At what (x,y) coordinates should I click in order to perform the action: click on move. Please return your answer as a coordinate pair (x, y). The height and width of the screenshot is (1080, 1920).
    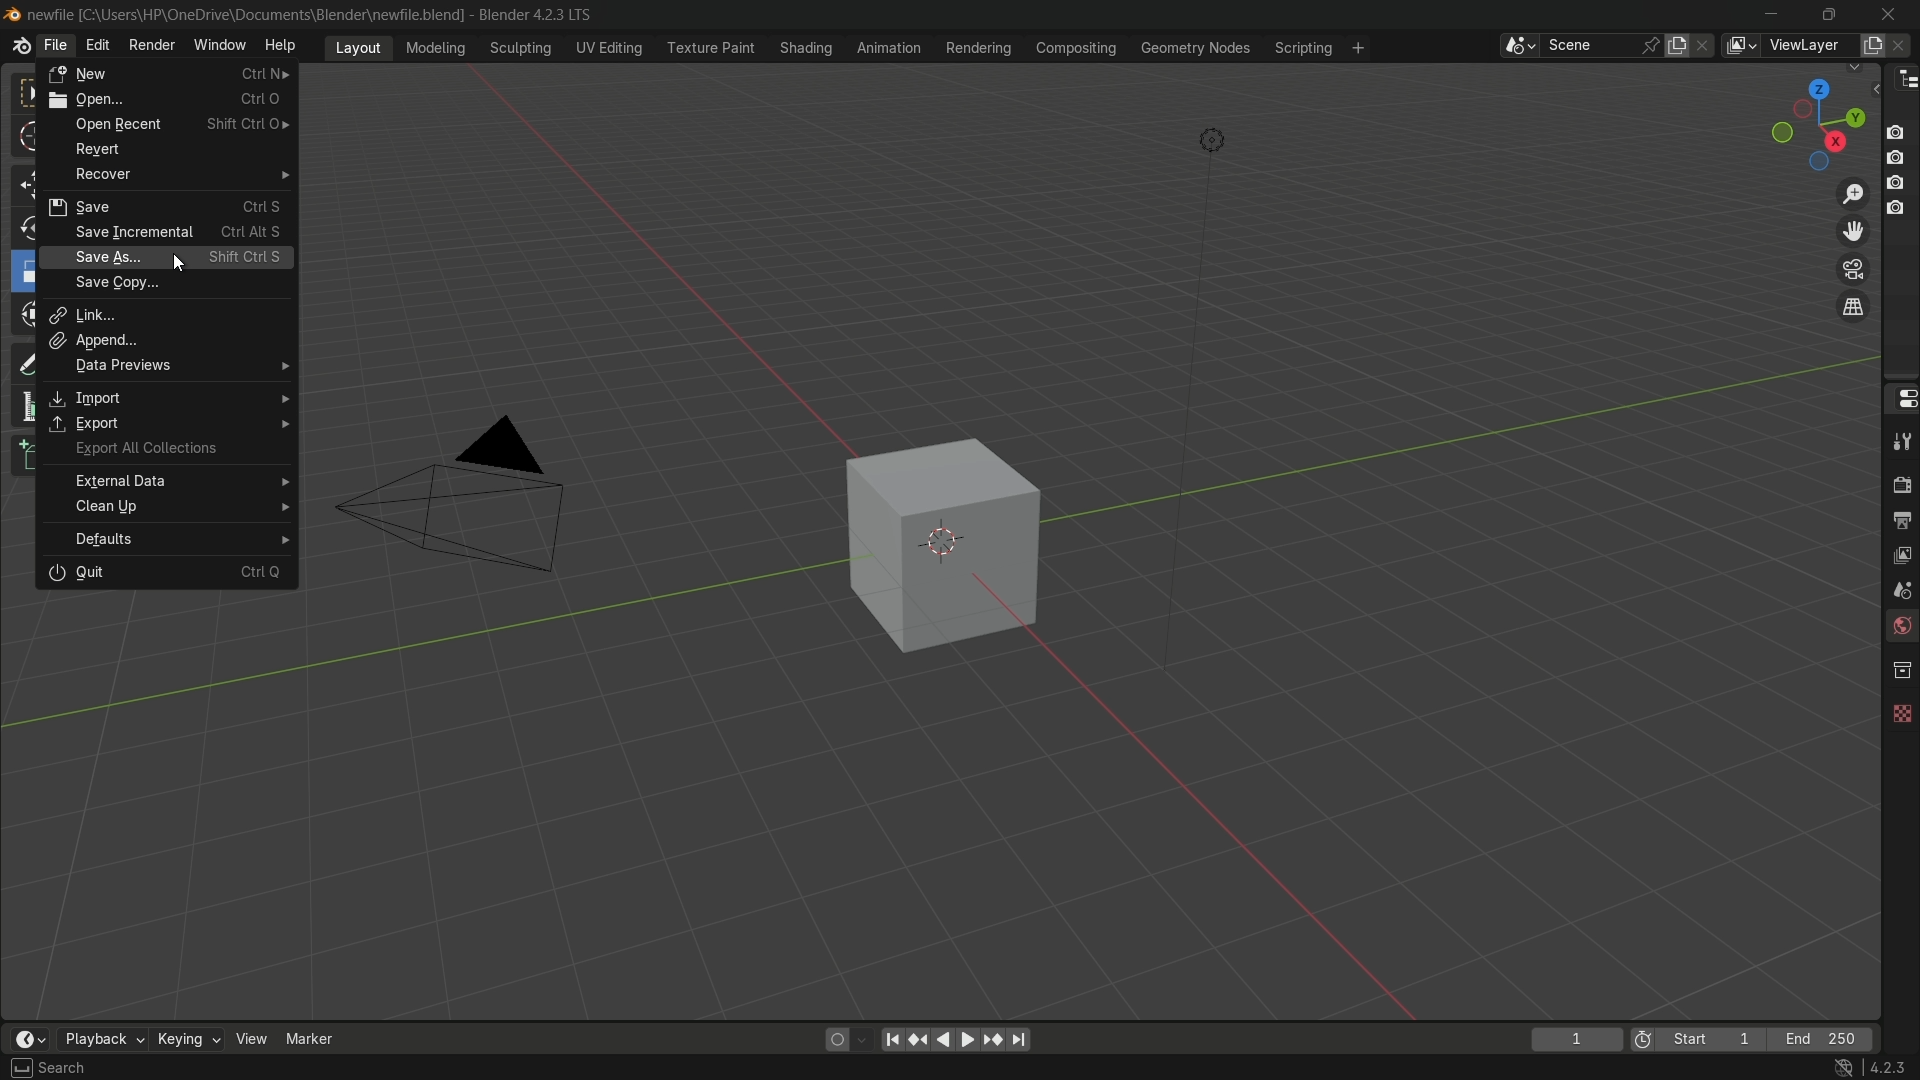
    Looking at the image, I should click on (22, 183).